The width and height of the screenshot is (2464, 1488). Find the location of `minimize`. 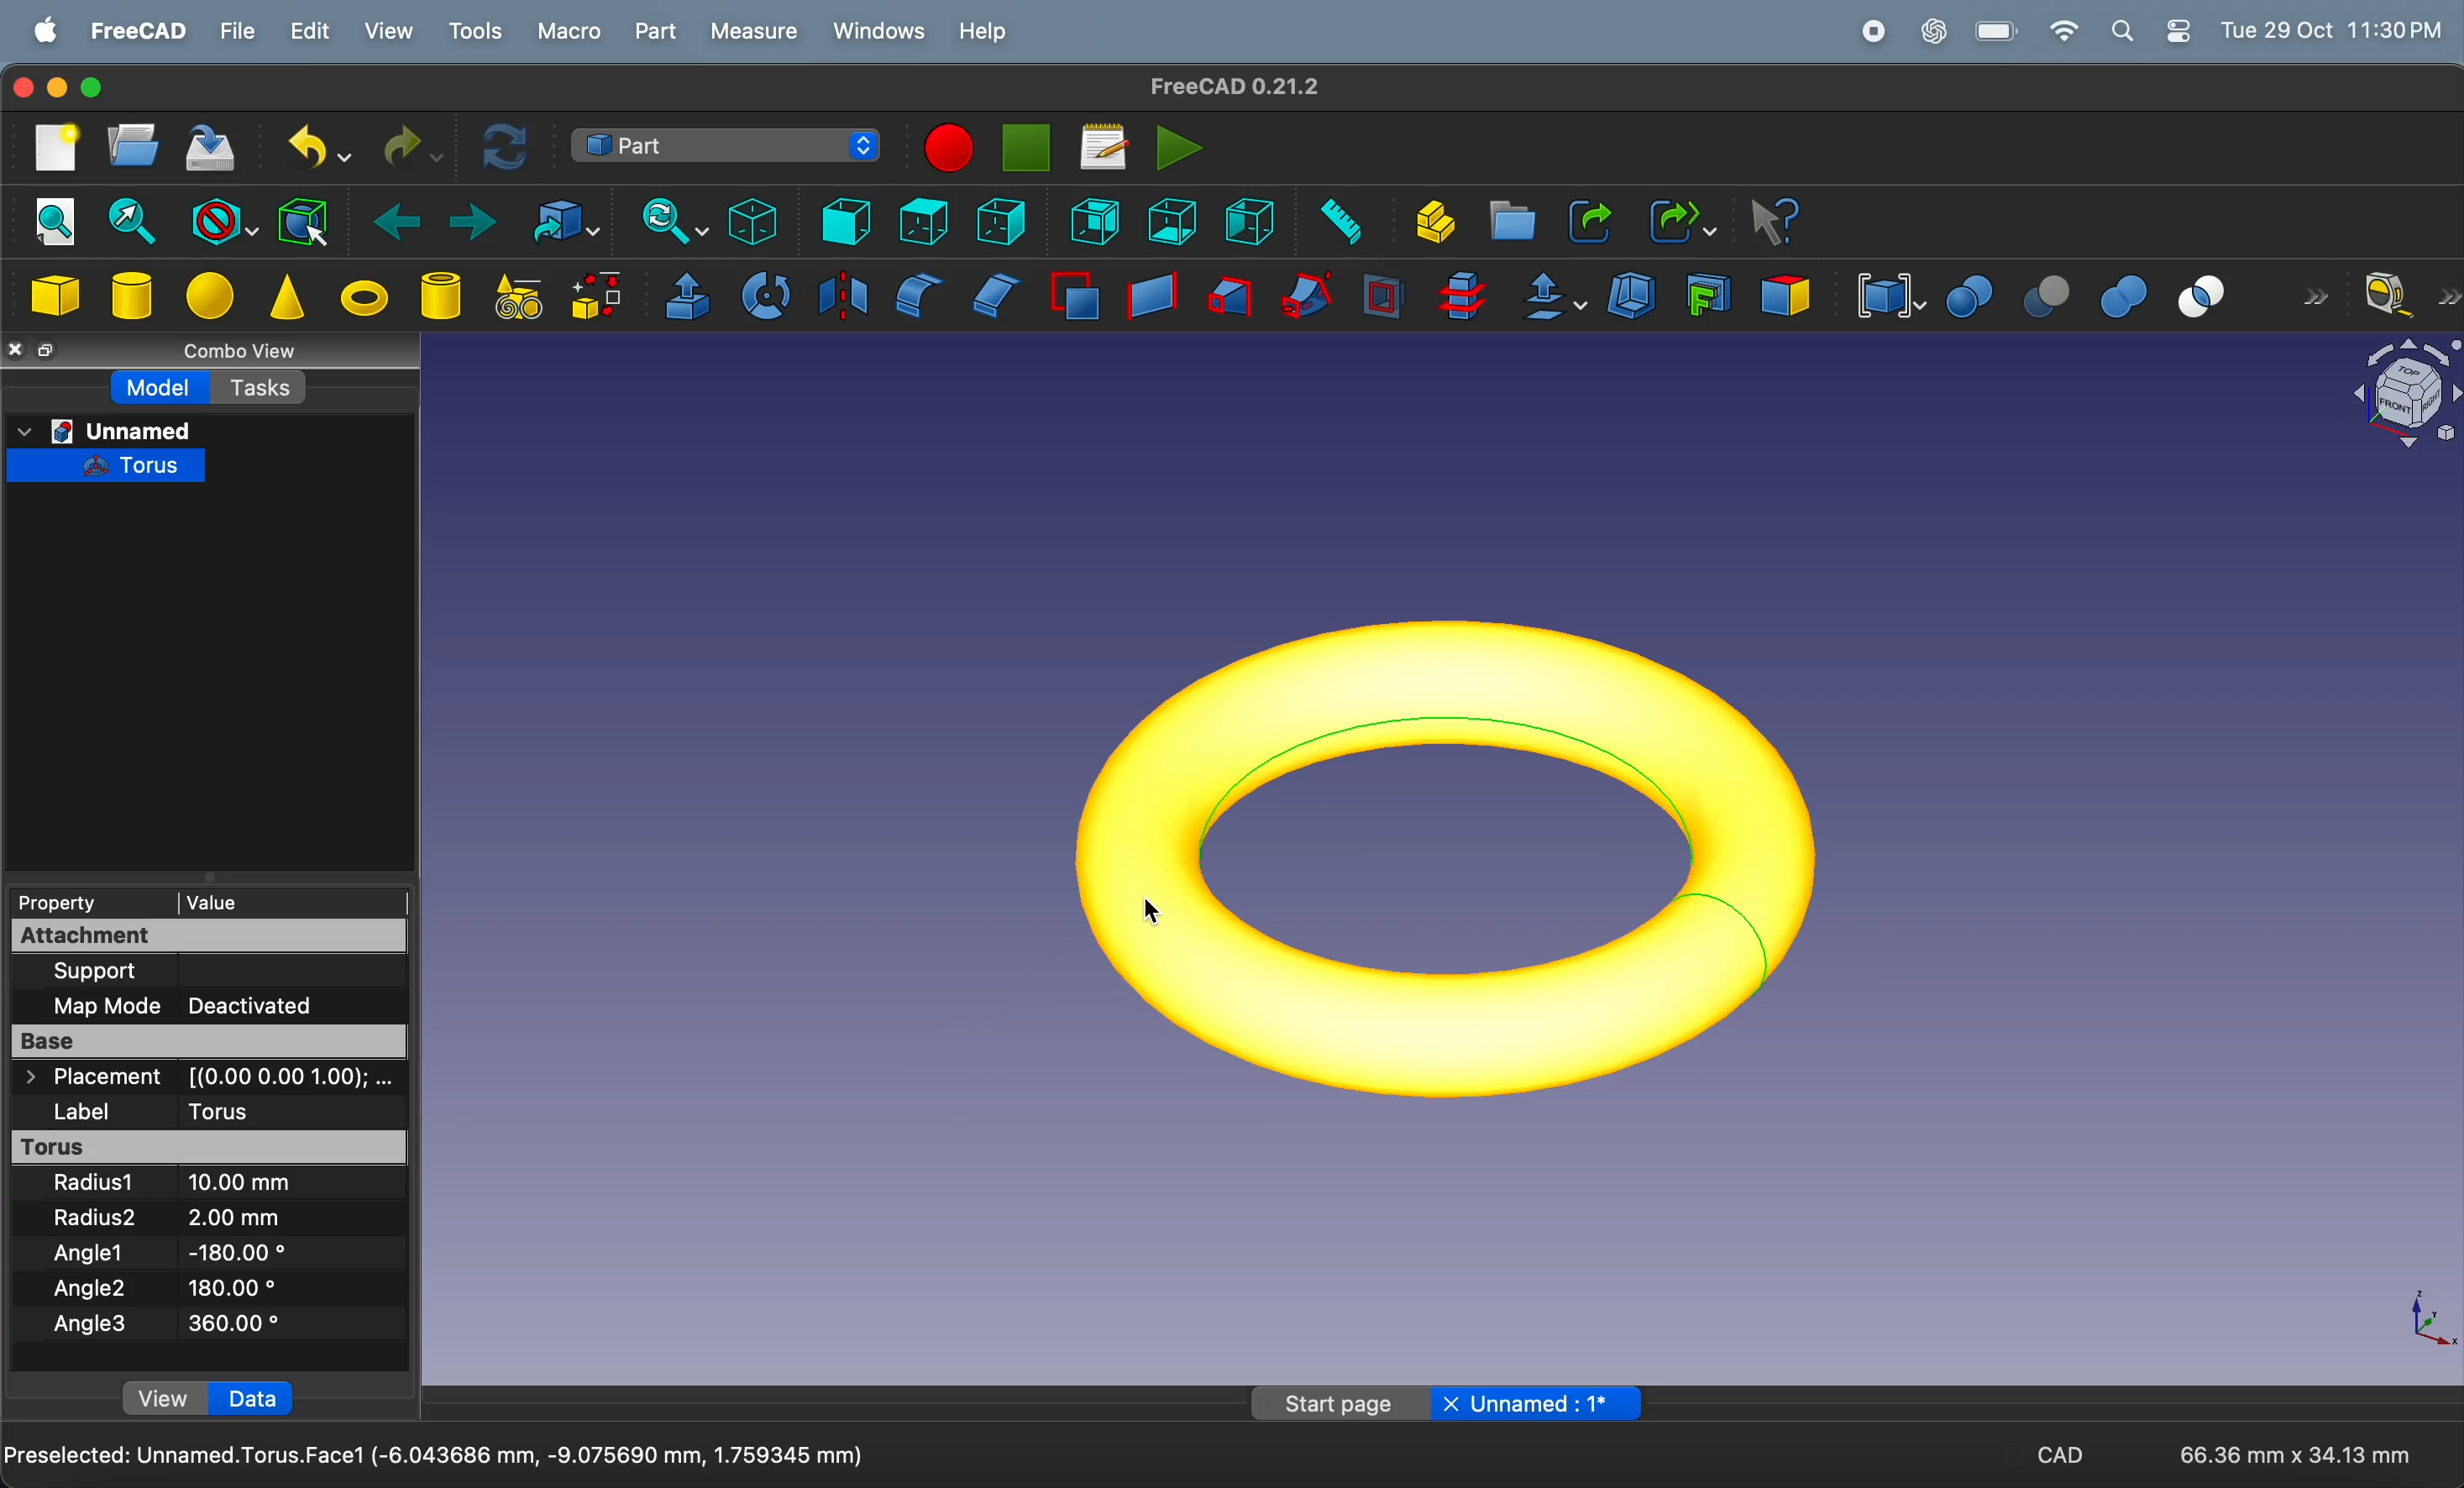

minimize is located at coordinates (58, 87).